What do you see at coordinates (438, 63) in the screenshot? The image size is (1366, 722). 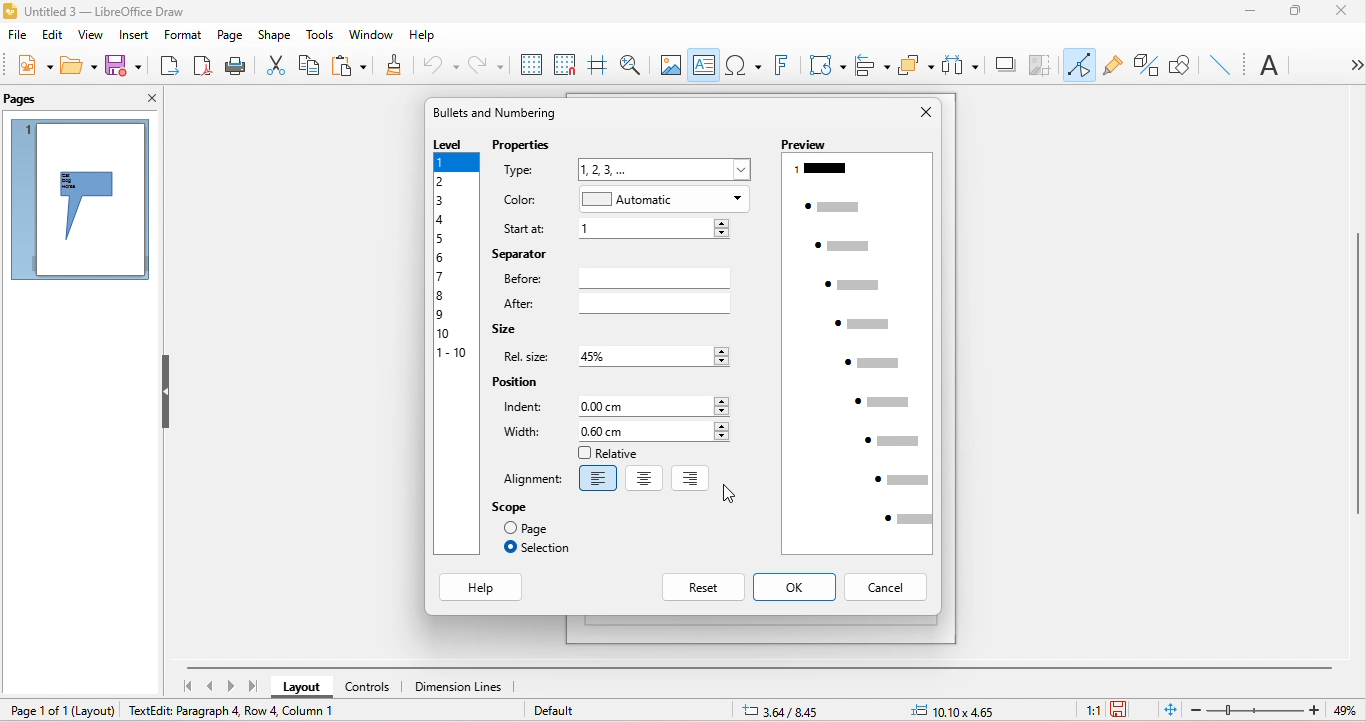 I see `undo` at bounding box center [438, 63].